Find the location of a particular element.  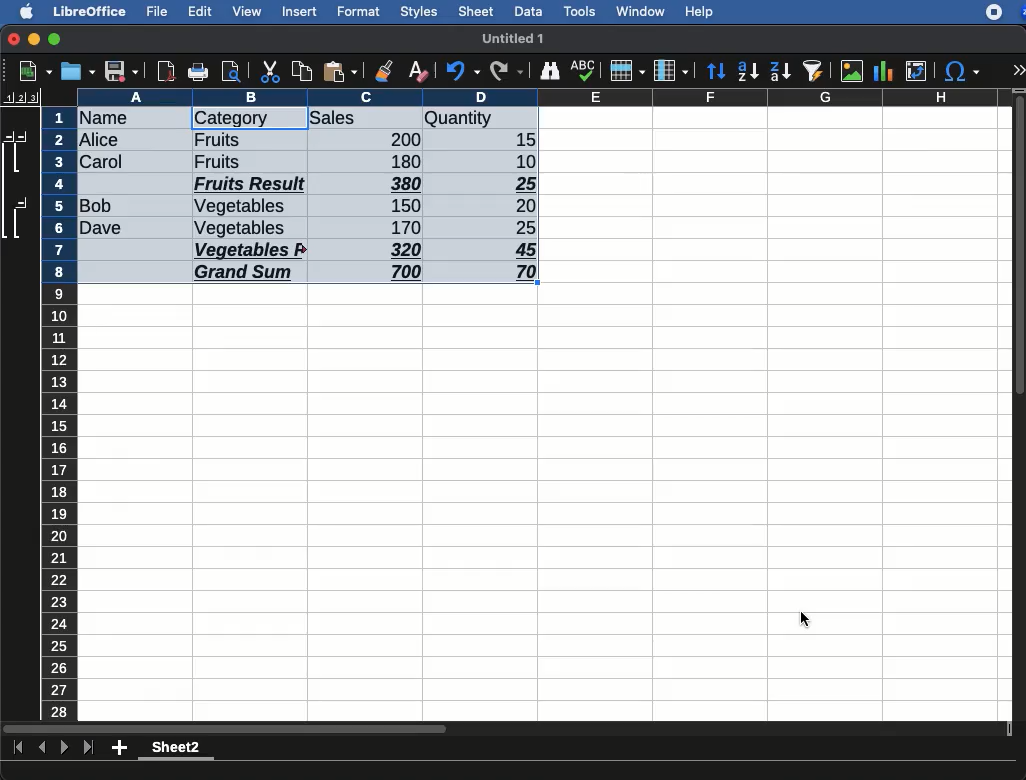

cut is located at coordinates (271, 71).